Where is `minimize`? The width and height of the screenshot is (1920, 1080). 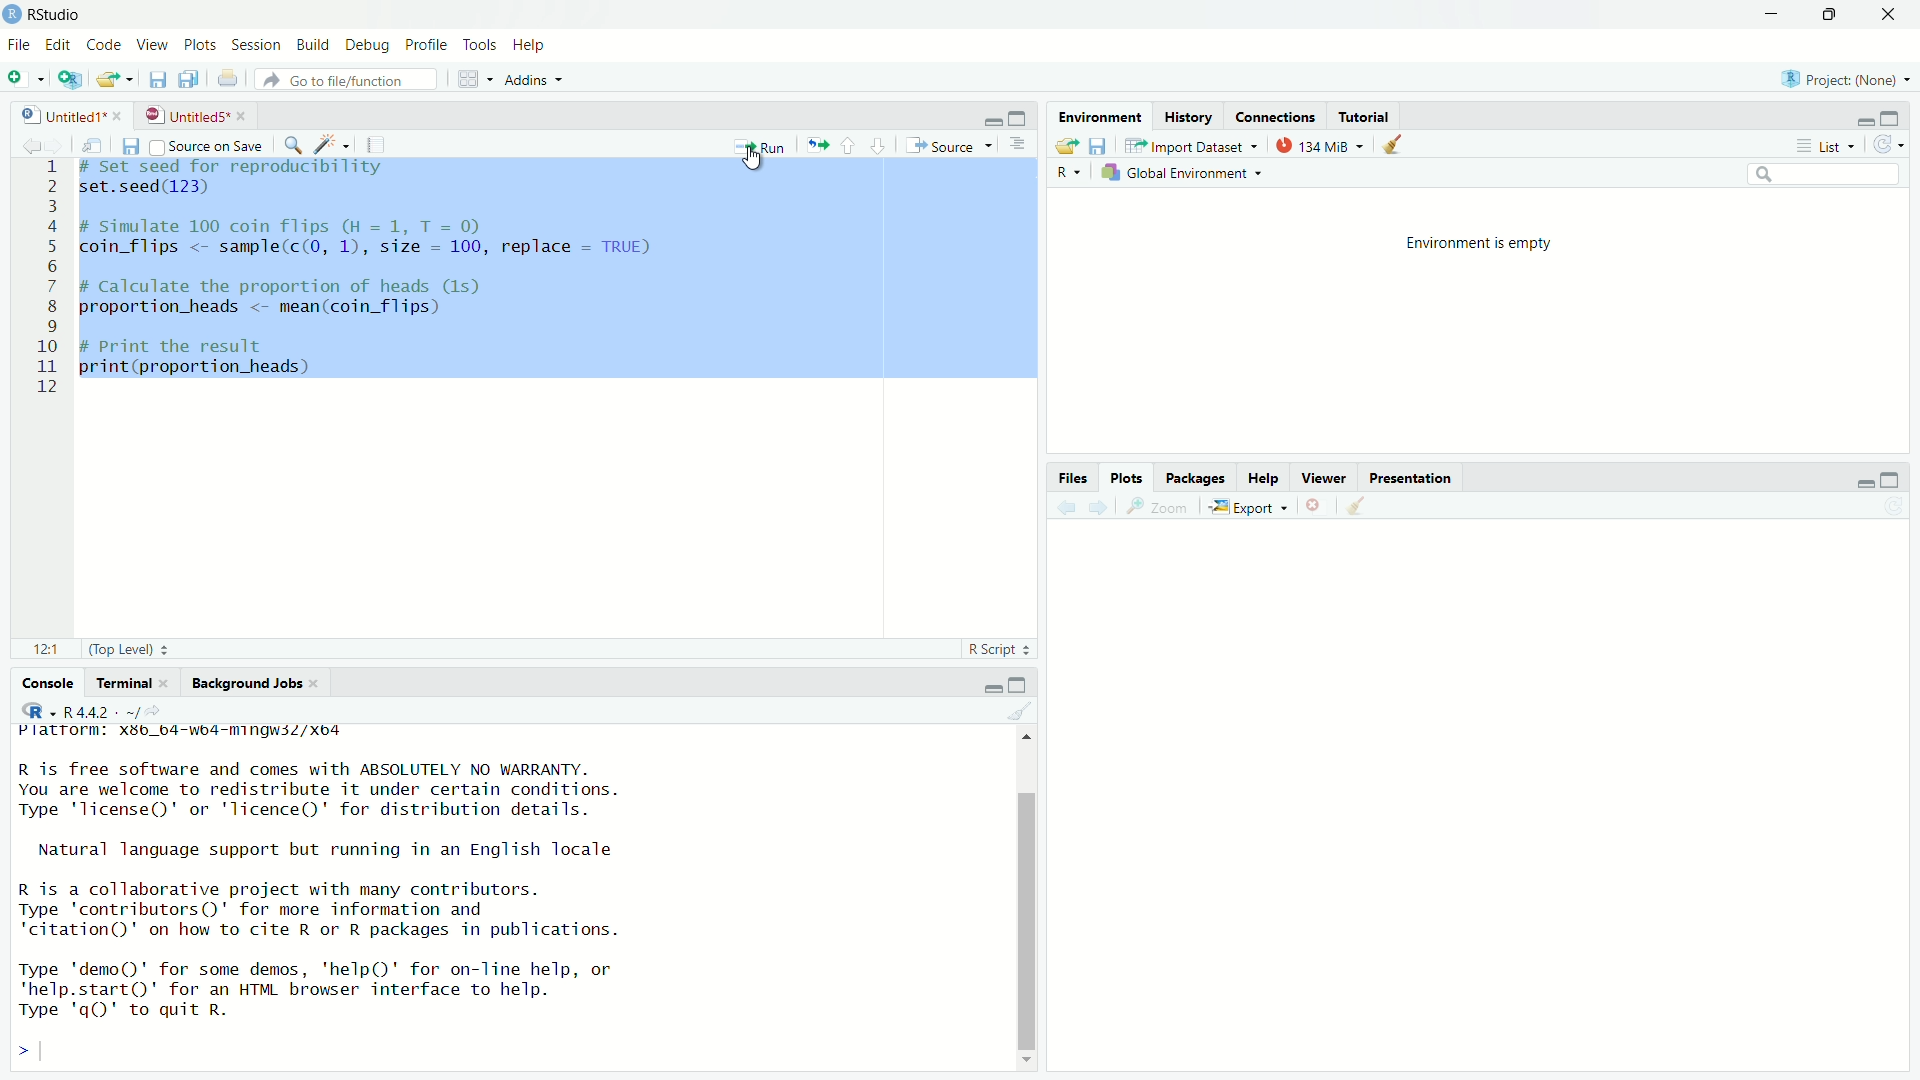
minimize is located at coordinates (986, 117).